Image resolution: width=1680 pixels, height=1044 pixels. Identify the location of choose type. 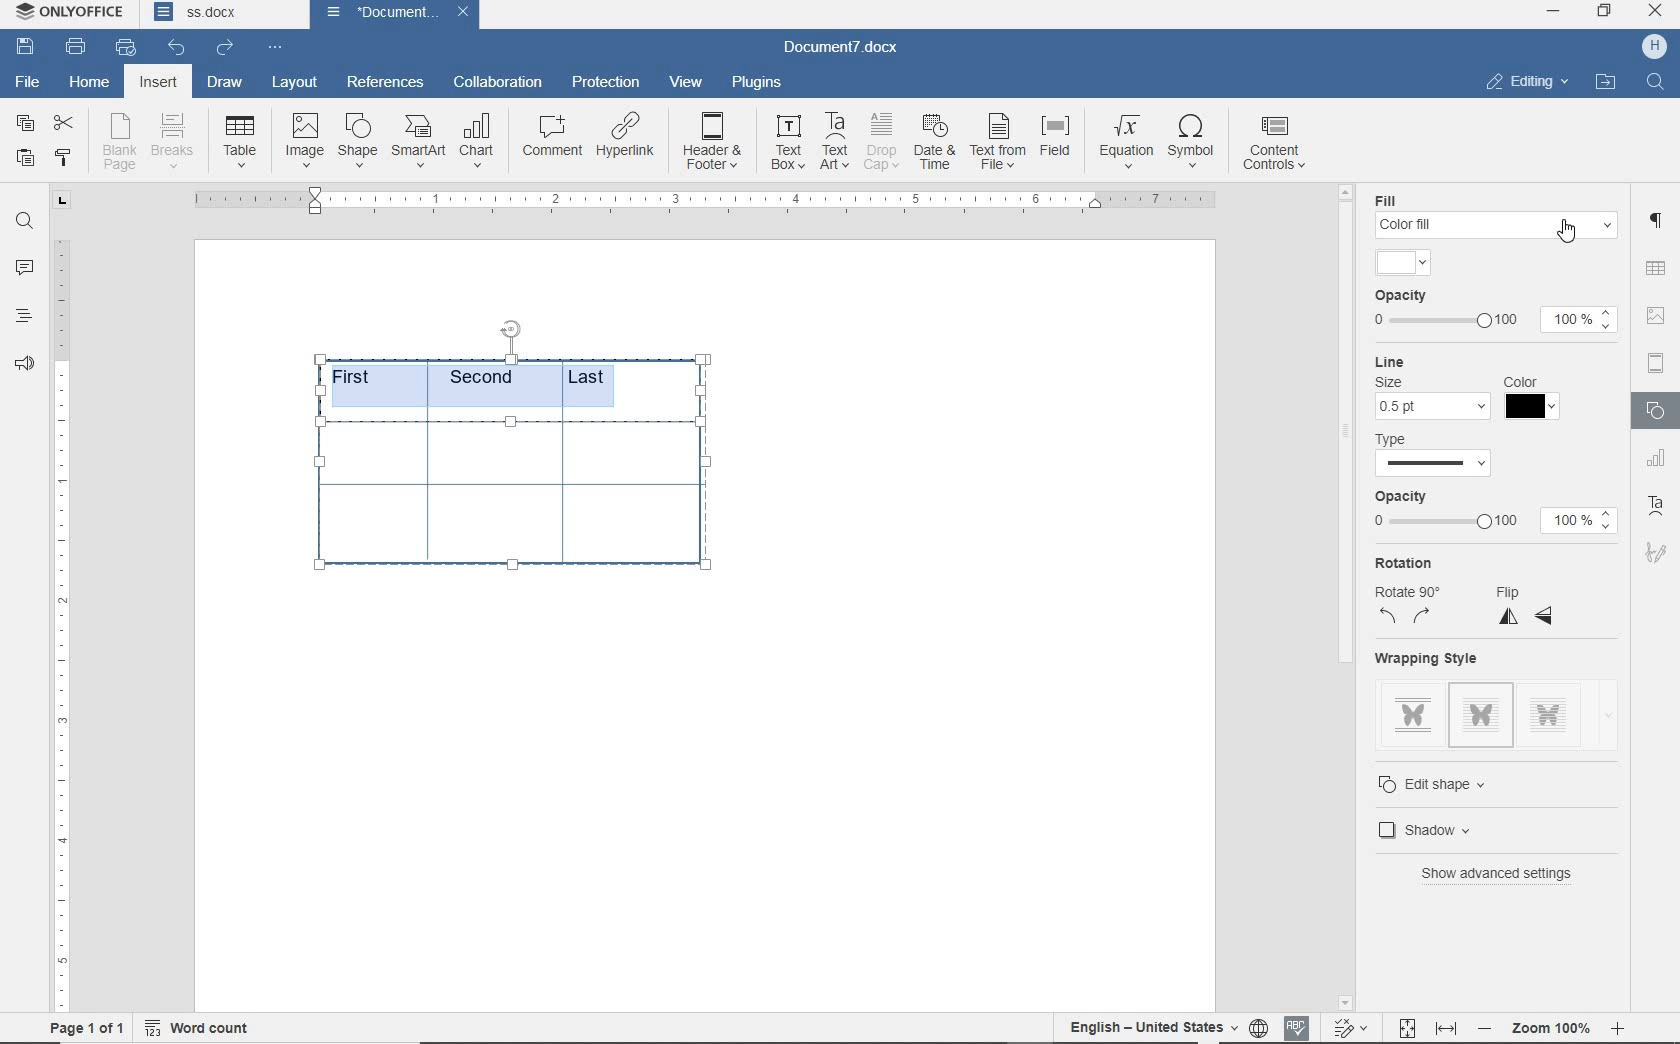
(1432, 463).